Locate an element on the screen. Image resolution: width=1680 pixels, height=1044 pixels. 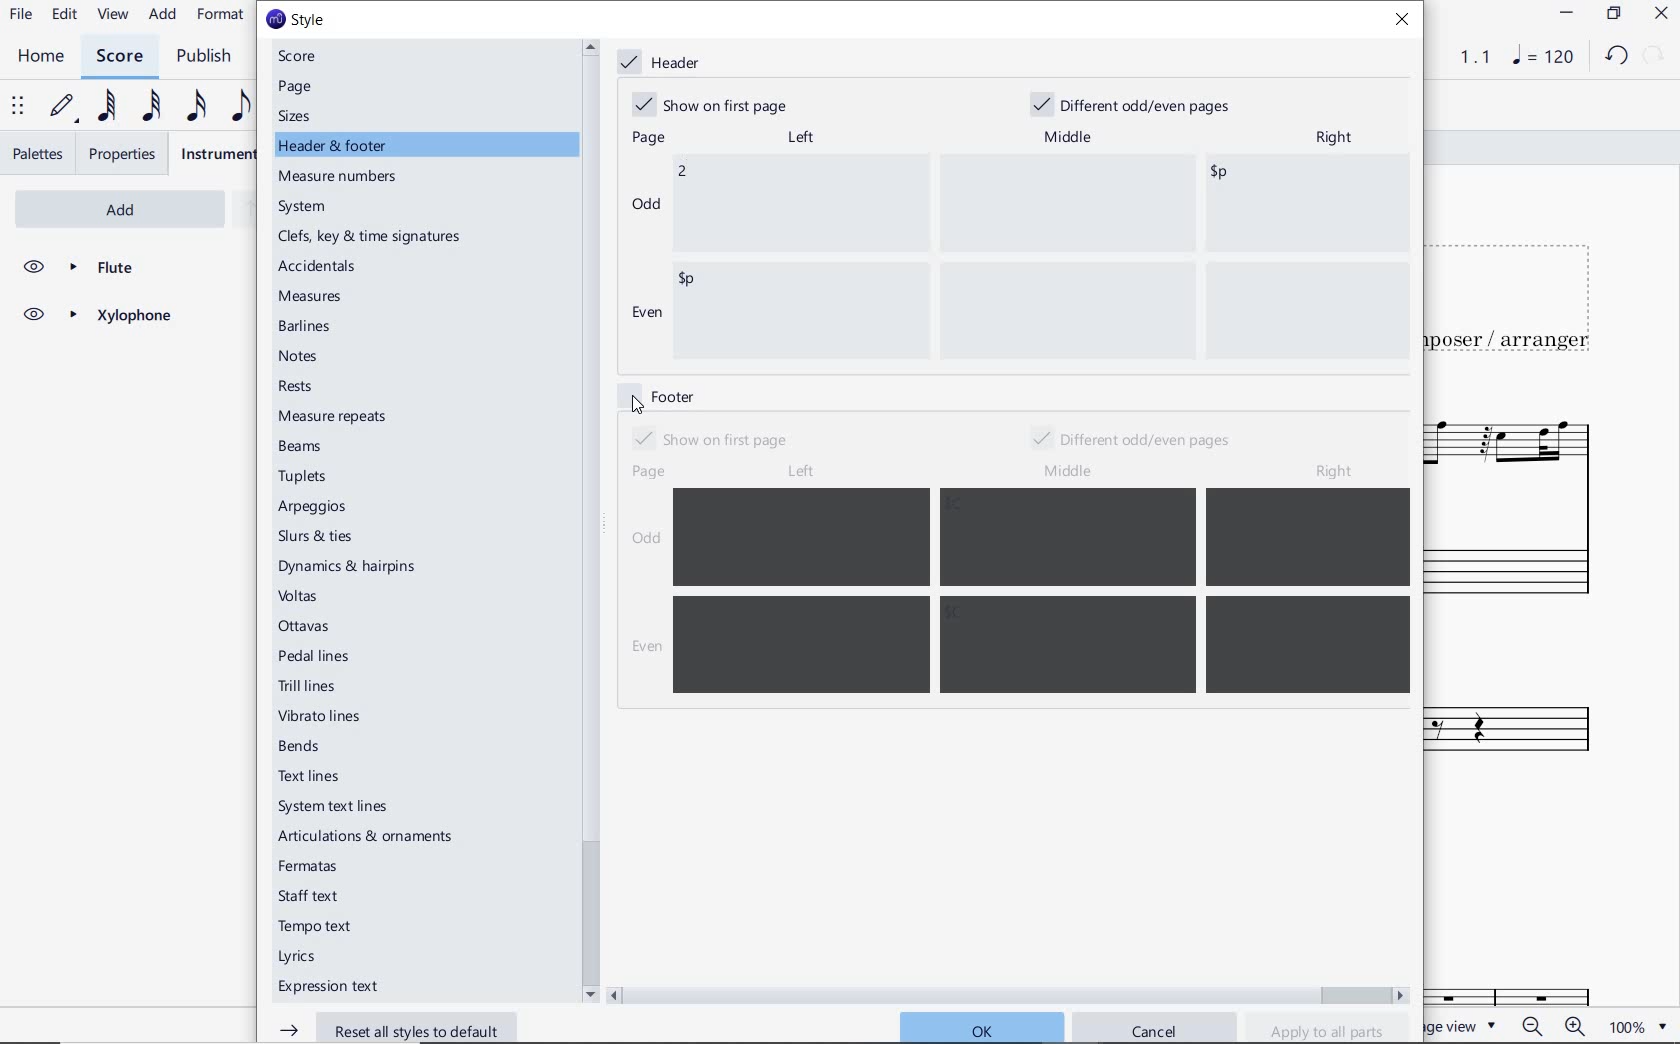
dynamics & hairpins is located at coordinates (351, 567).